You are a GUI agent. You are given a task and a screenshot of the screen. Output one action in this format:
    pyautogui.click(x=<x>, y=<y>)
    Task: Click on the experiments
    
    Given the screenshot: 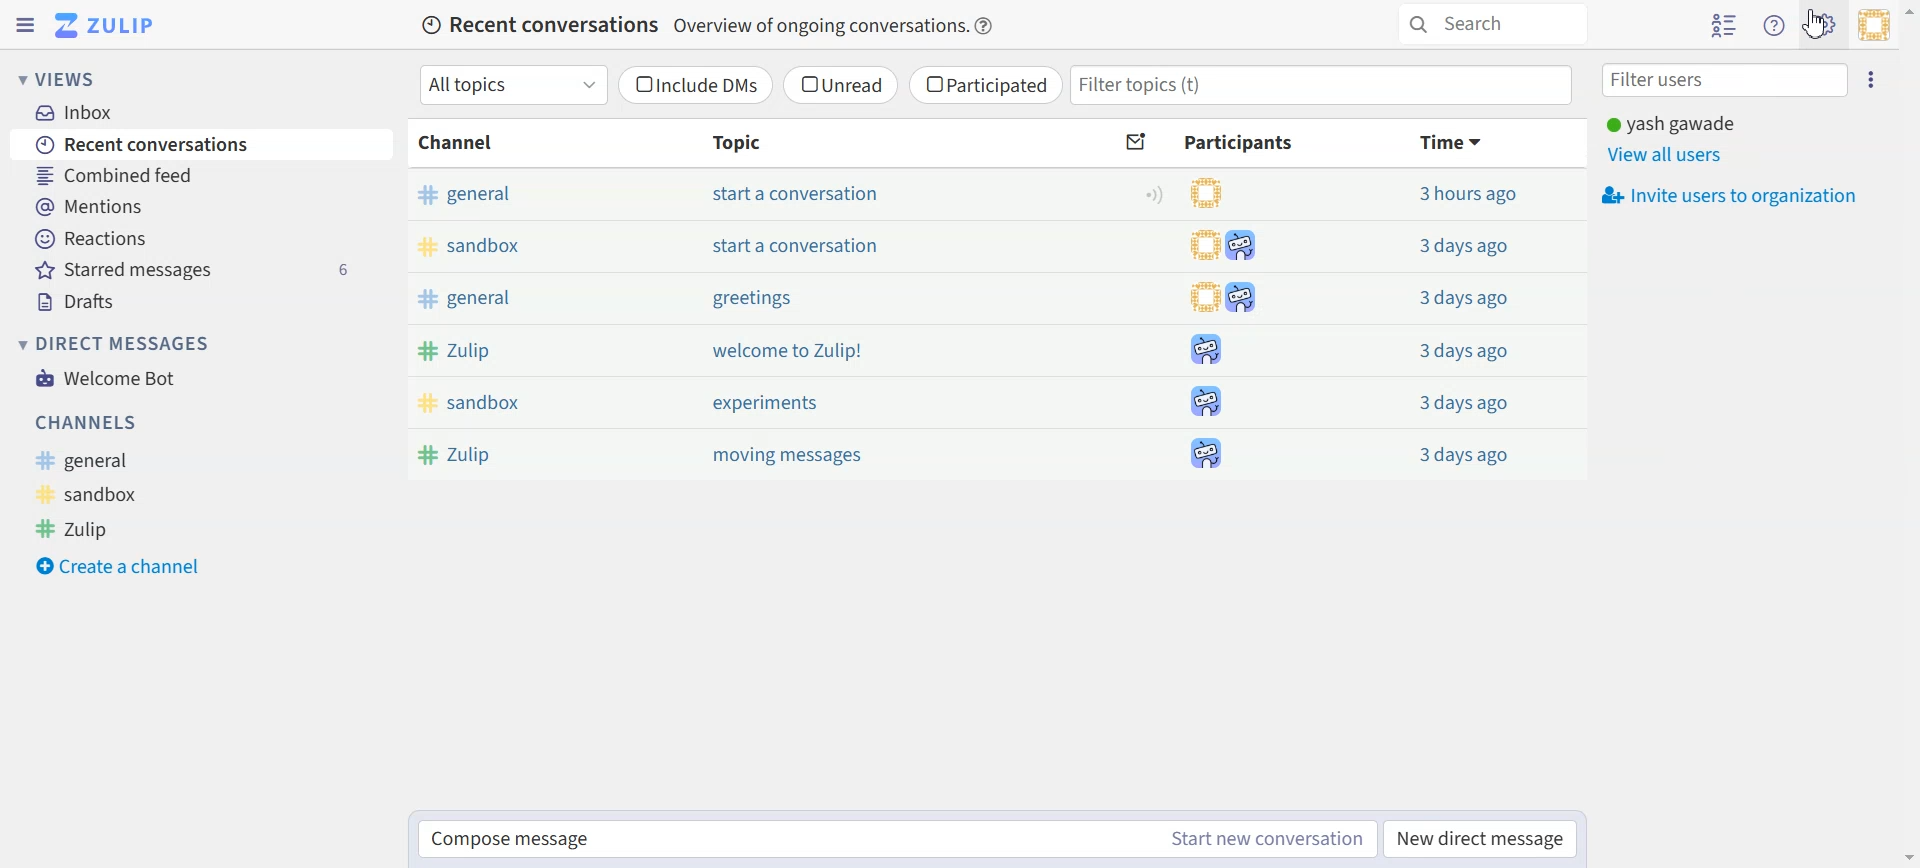 What is the action you would take?
    pyautogui.click(x=770, y=404)
    